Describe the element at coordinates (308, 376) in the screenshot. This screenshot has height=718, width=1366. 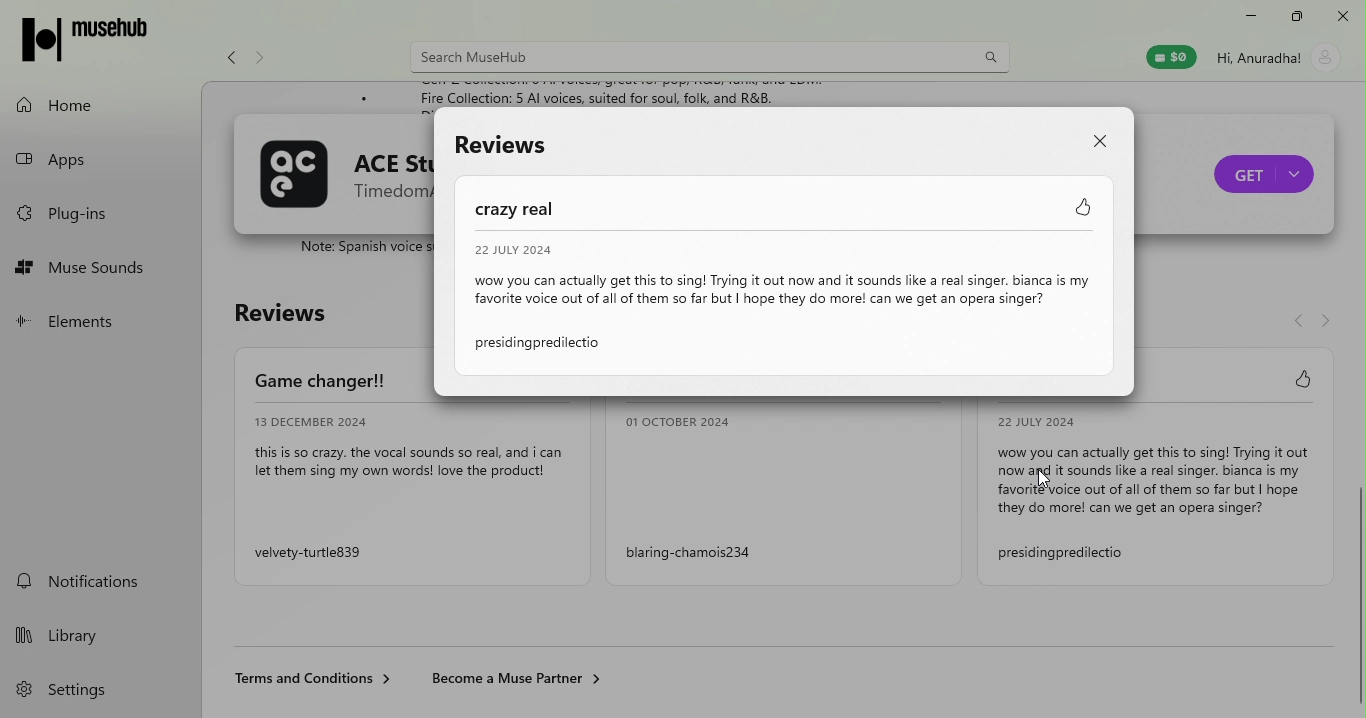
I see `Game changer` at that location.